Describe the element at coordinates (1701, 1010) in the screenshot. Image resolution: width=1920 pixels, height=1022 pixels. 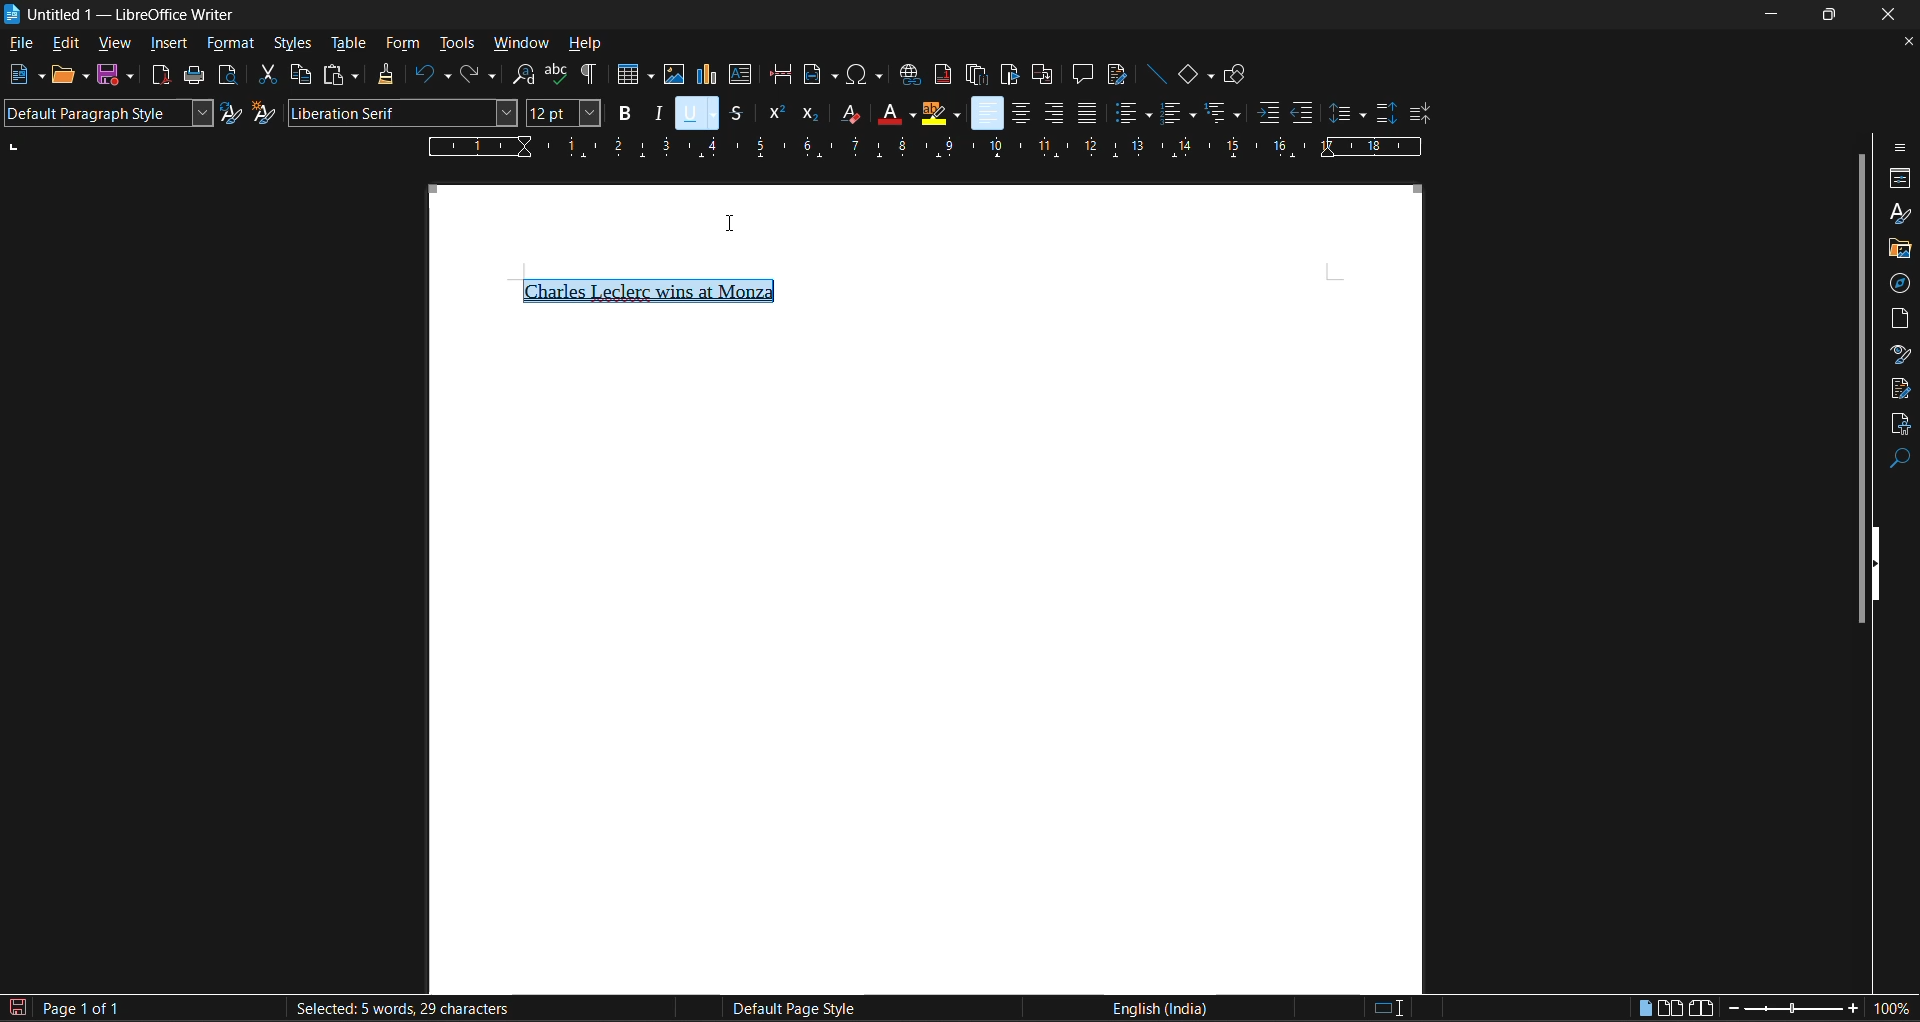
I see `book view` at that location.